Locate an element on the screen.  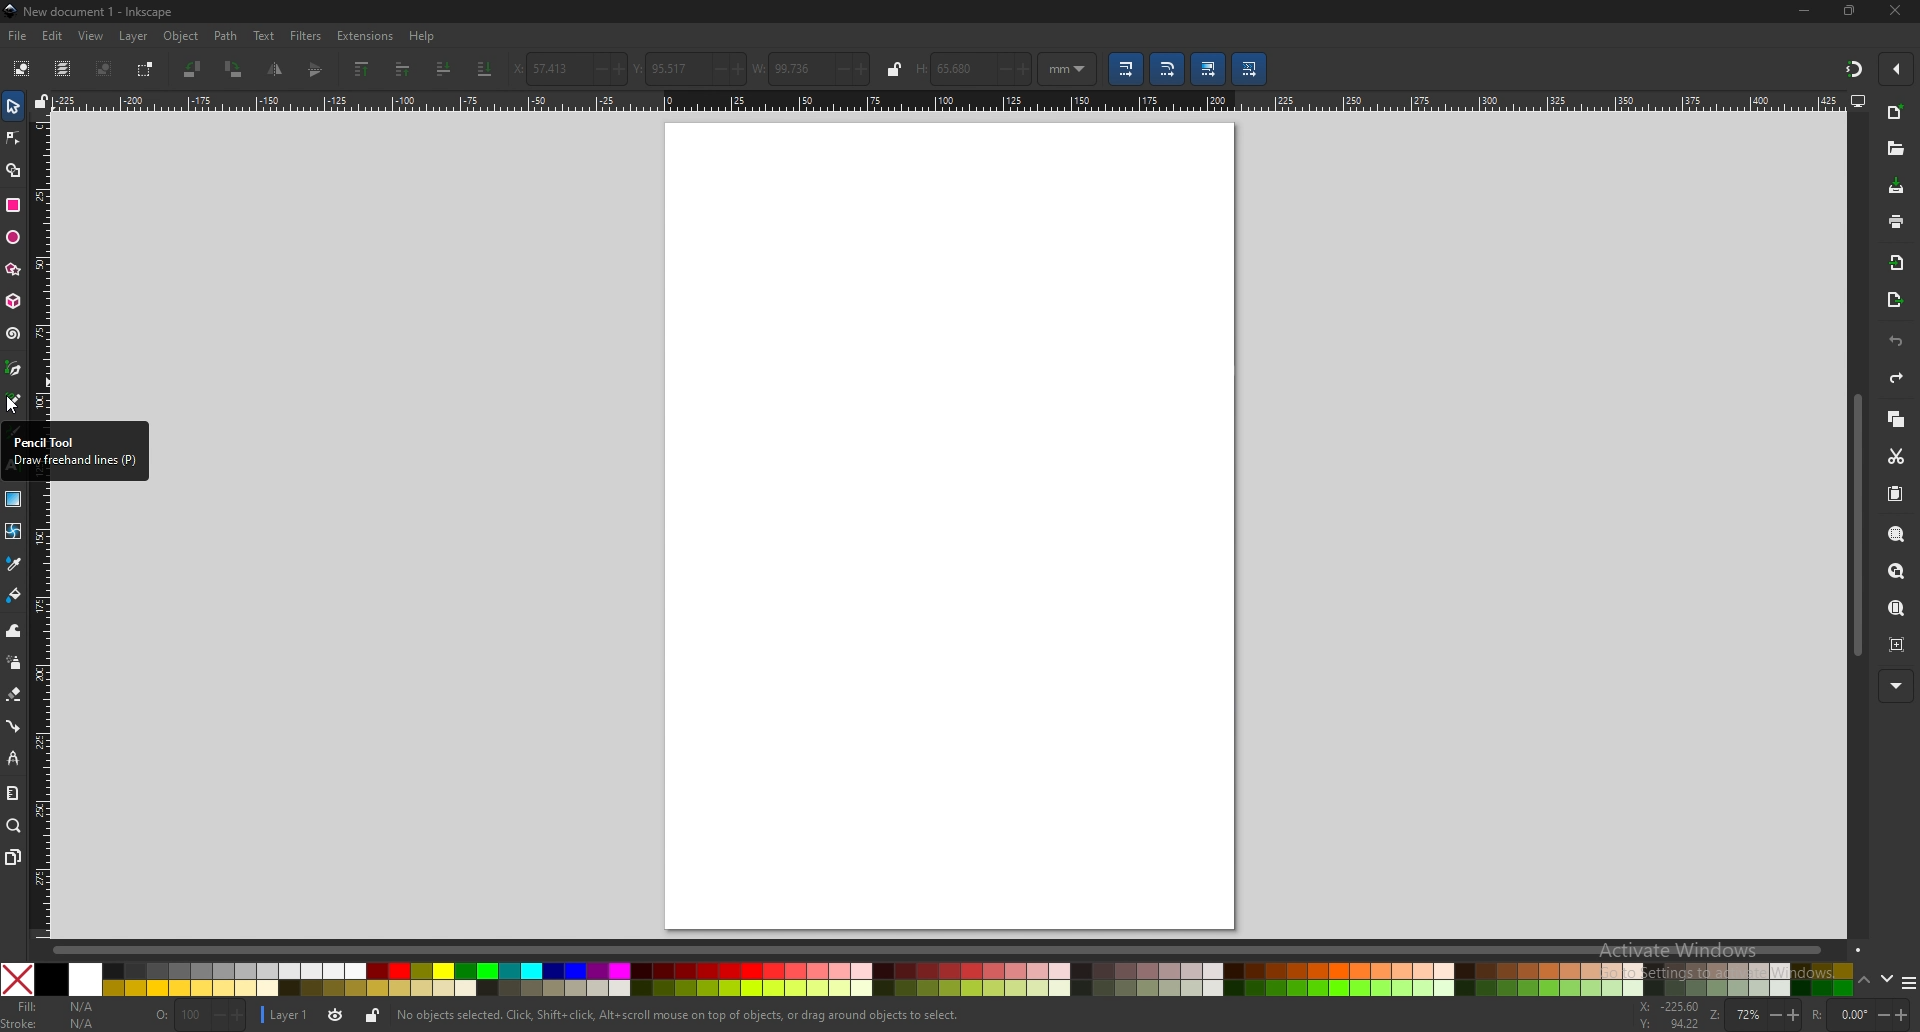
scroll bar is located at coordinates (957, 952).